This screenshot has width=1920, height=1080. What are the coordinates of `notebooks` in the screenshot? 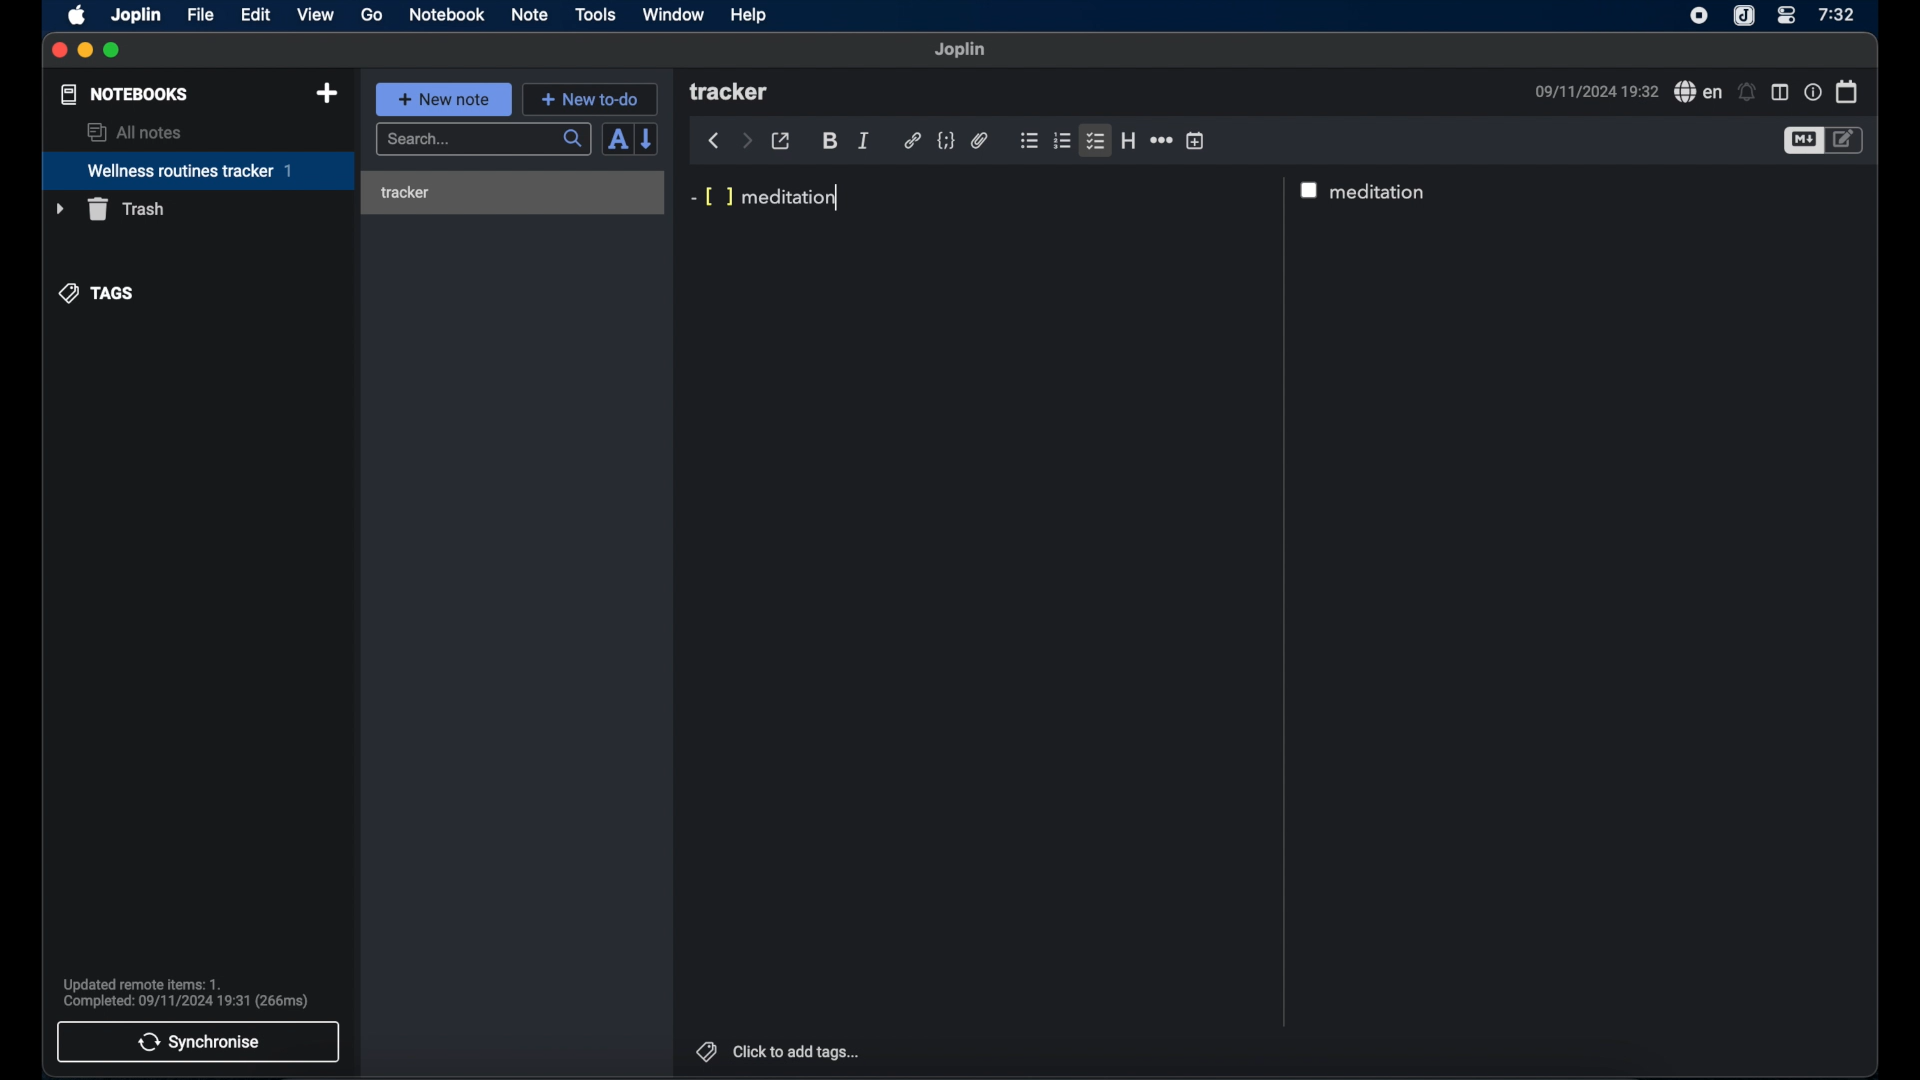 It's located at (125, 94).